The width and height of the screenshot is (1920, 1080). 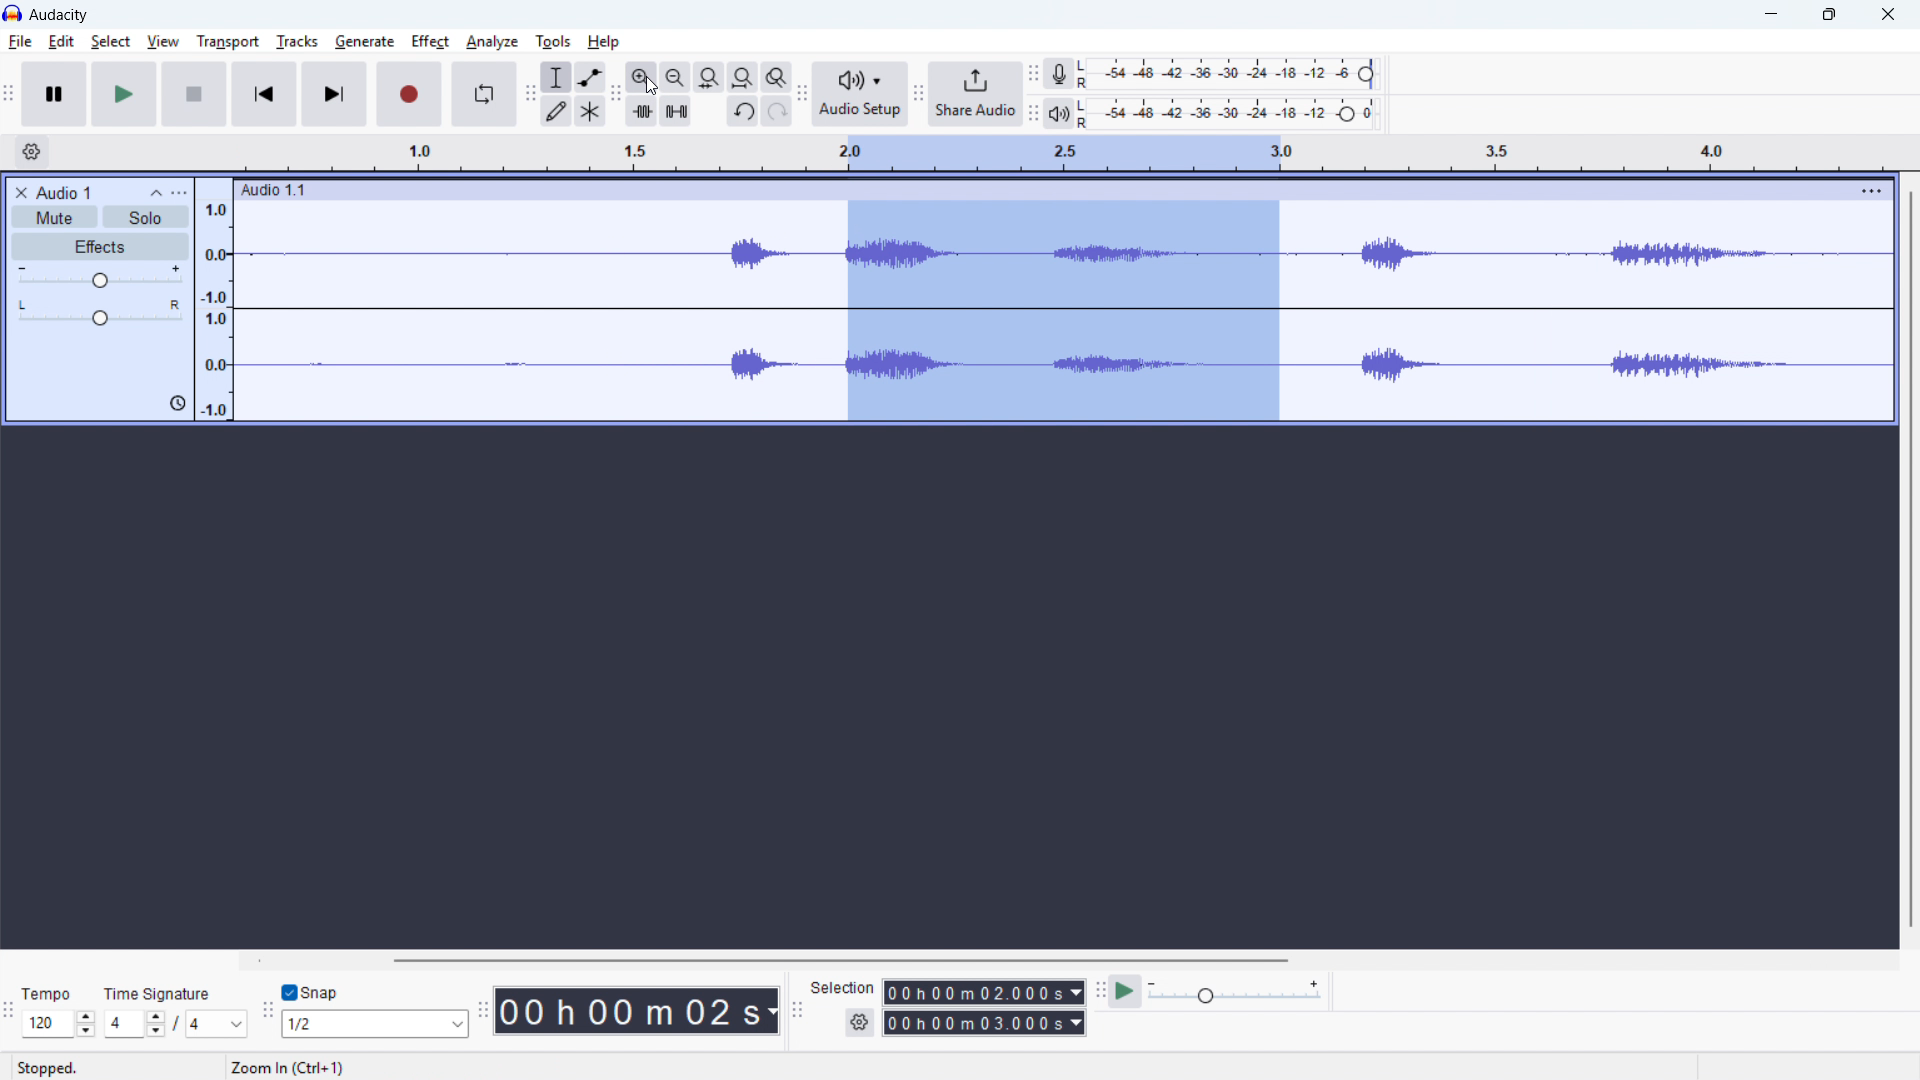 What do you see at coordinates (49, 991) in the screenshot?
I see `Tempo` at bounding box center [49, 991].